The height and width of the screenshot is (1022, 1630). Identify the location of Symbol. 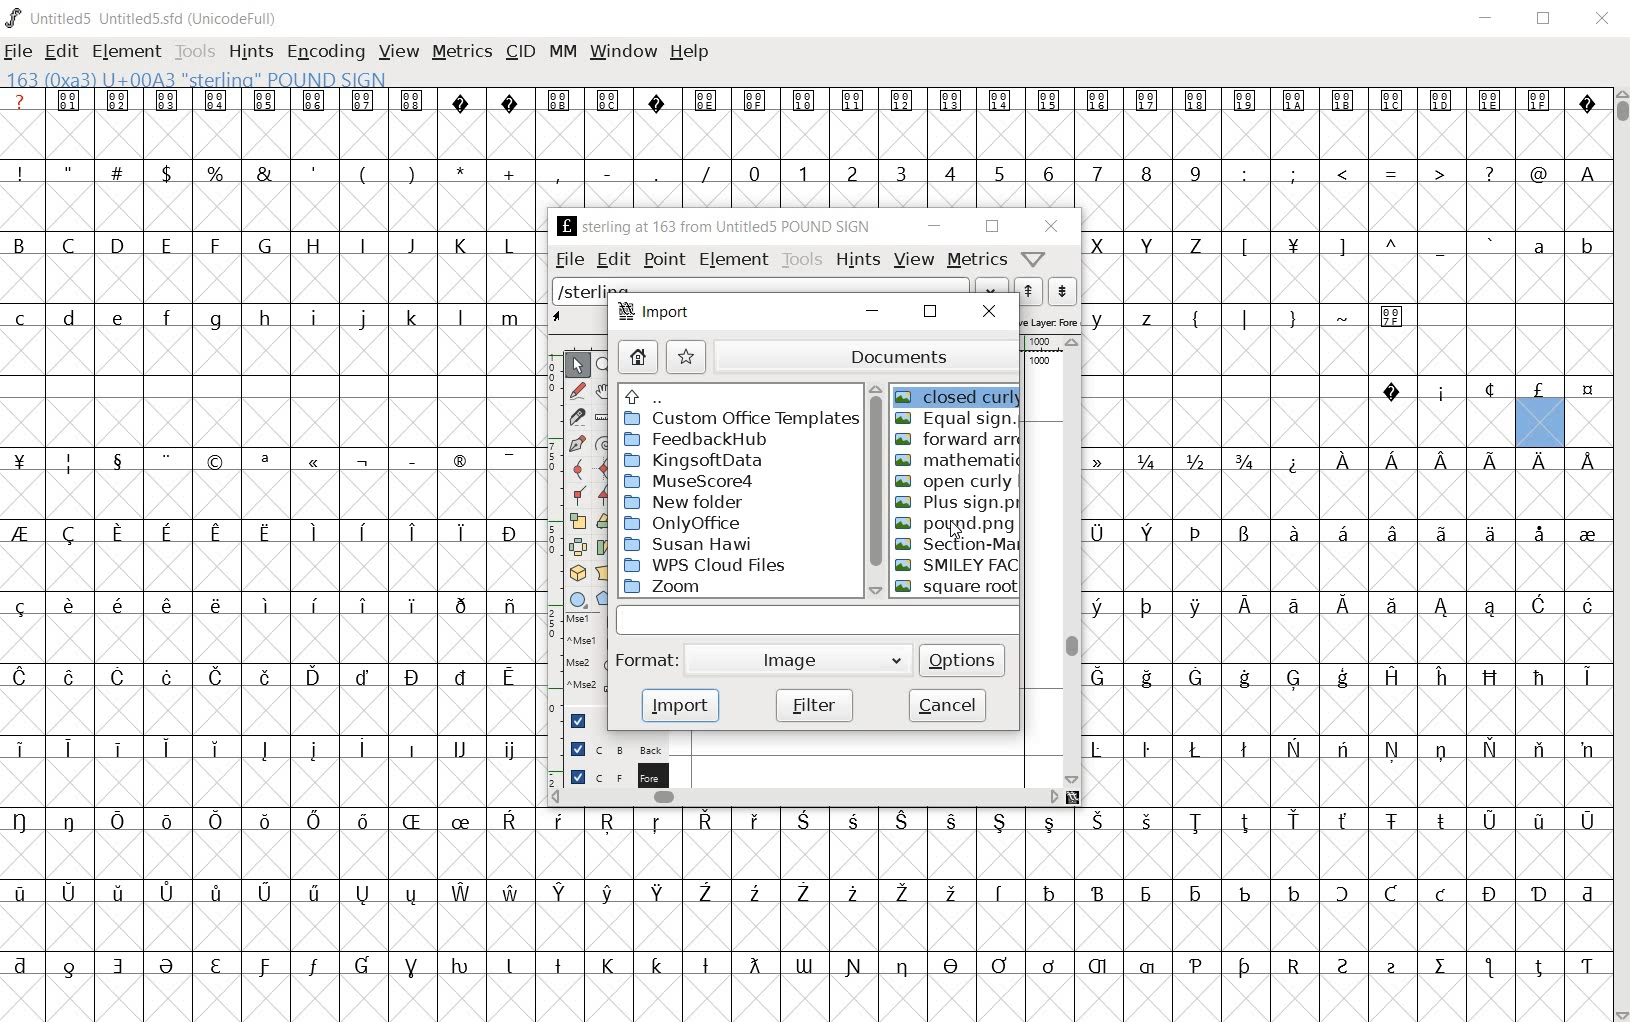
(164, 605).